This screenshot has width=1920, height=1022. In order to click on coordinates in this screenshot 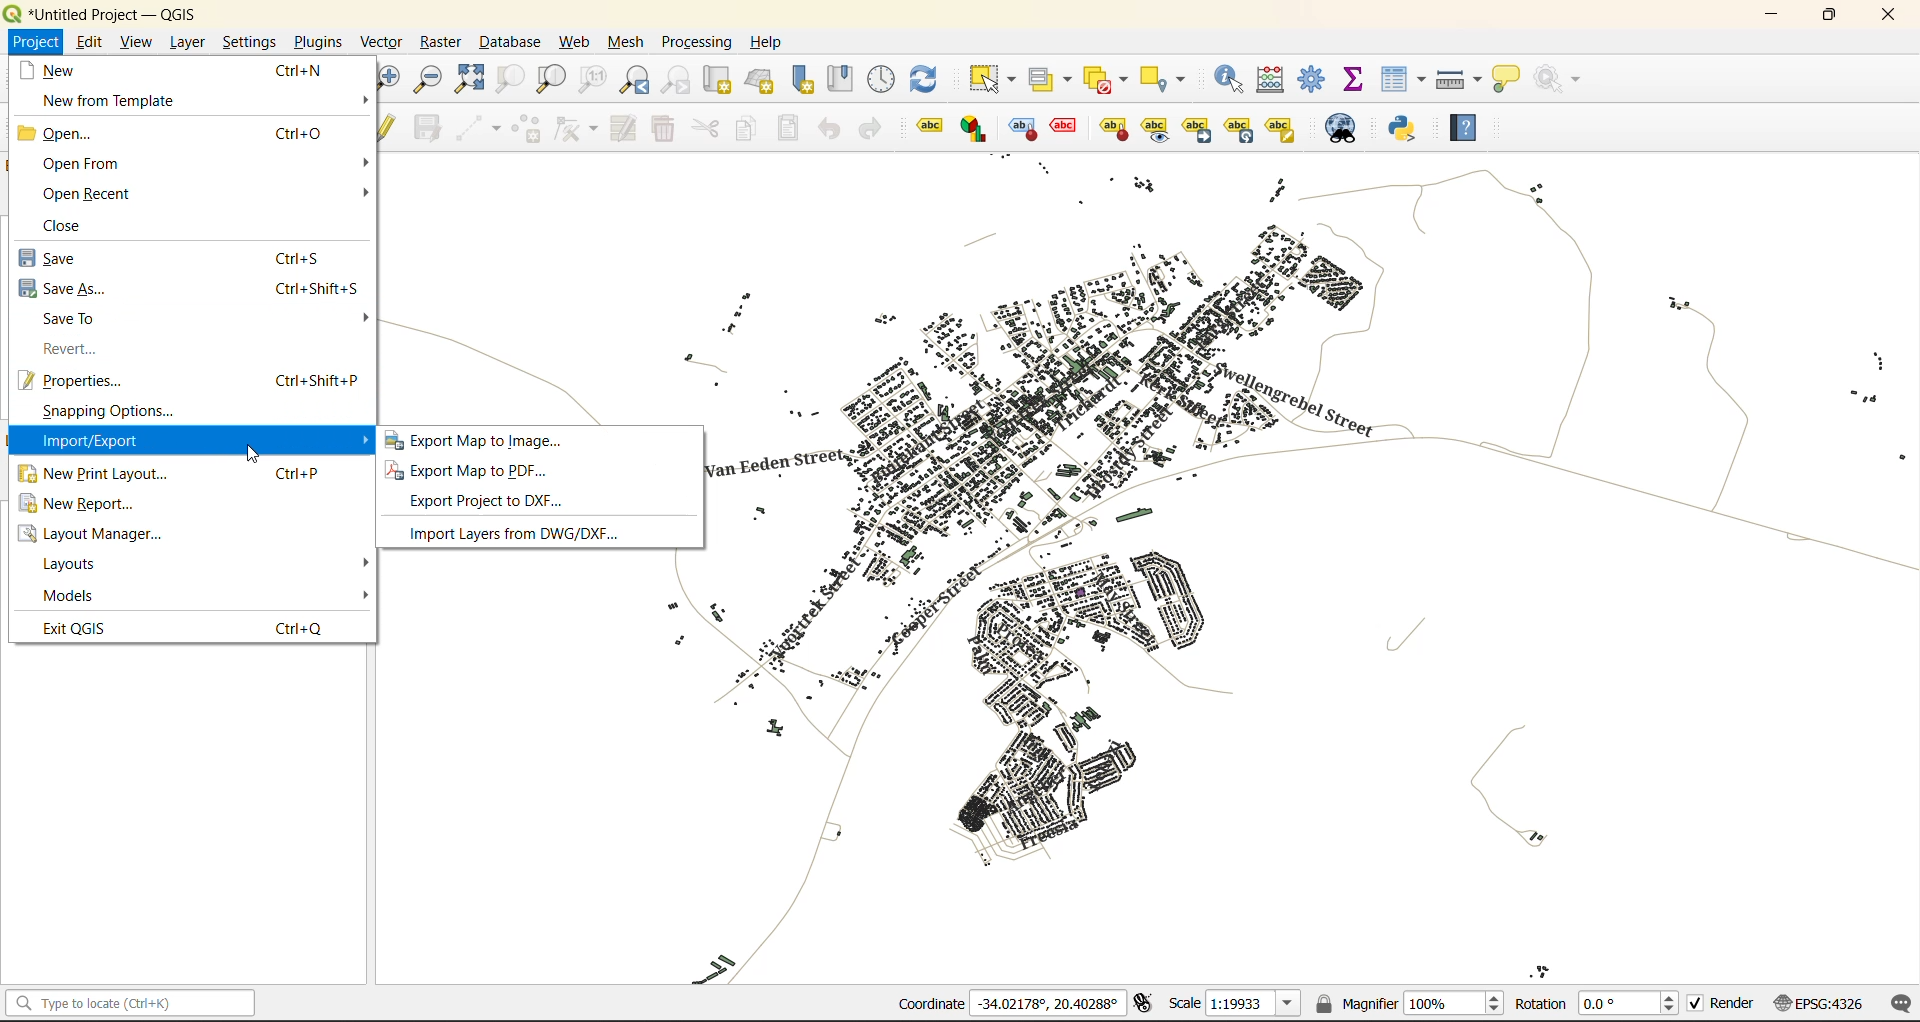, I will do `click(1009, 1005)`.